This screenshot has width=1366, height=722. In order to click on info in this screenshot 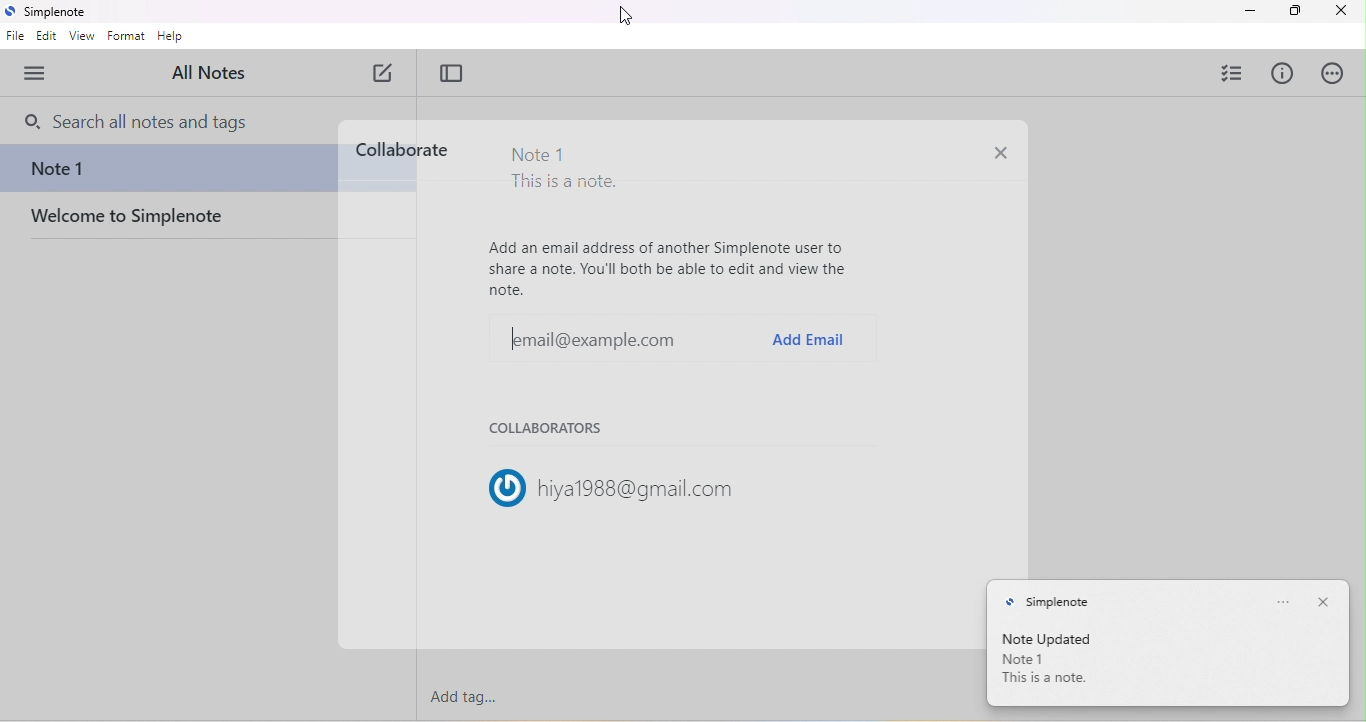, I will do `click(1281, 73)`.